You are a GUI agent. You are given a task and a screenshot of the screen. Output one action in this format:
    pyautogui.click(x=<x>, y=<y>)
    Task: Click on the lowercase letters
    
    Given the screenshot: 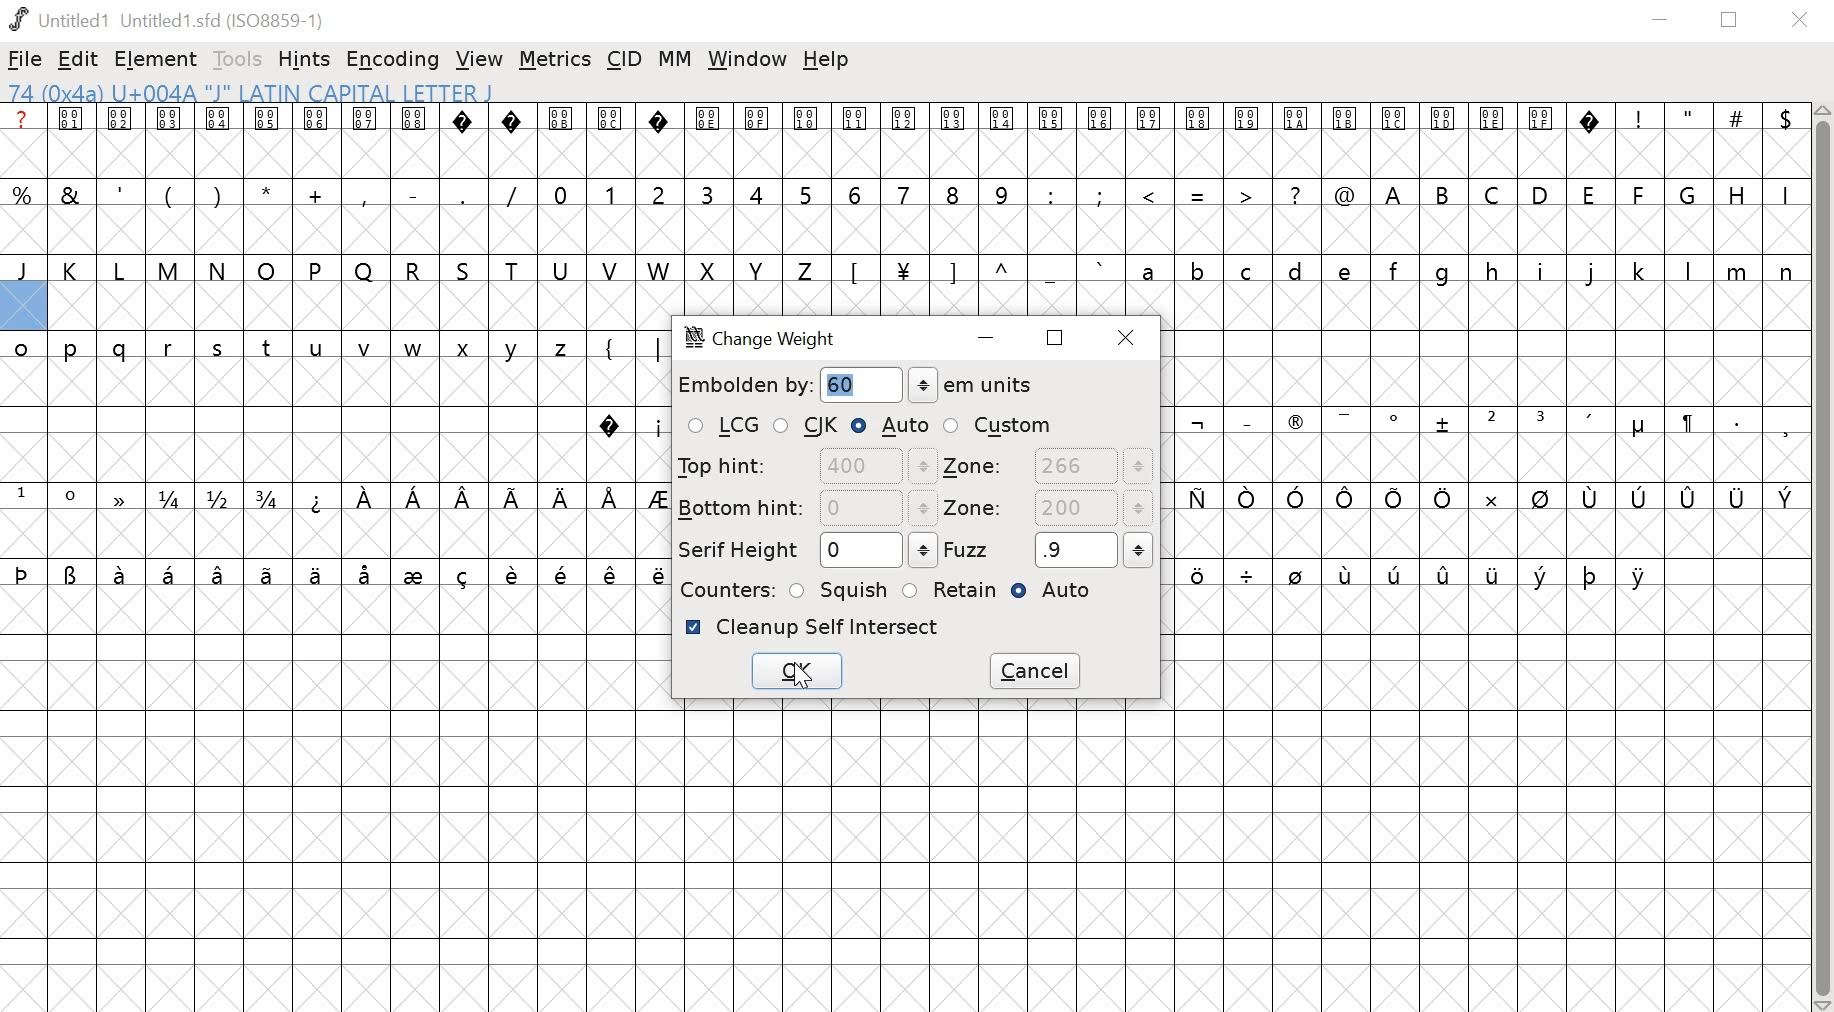 What is the action you would take?
    pyautogui.click(x=296, y=351)
    